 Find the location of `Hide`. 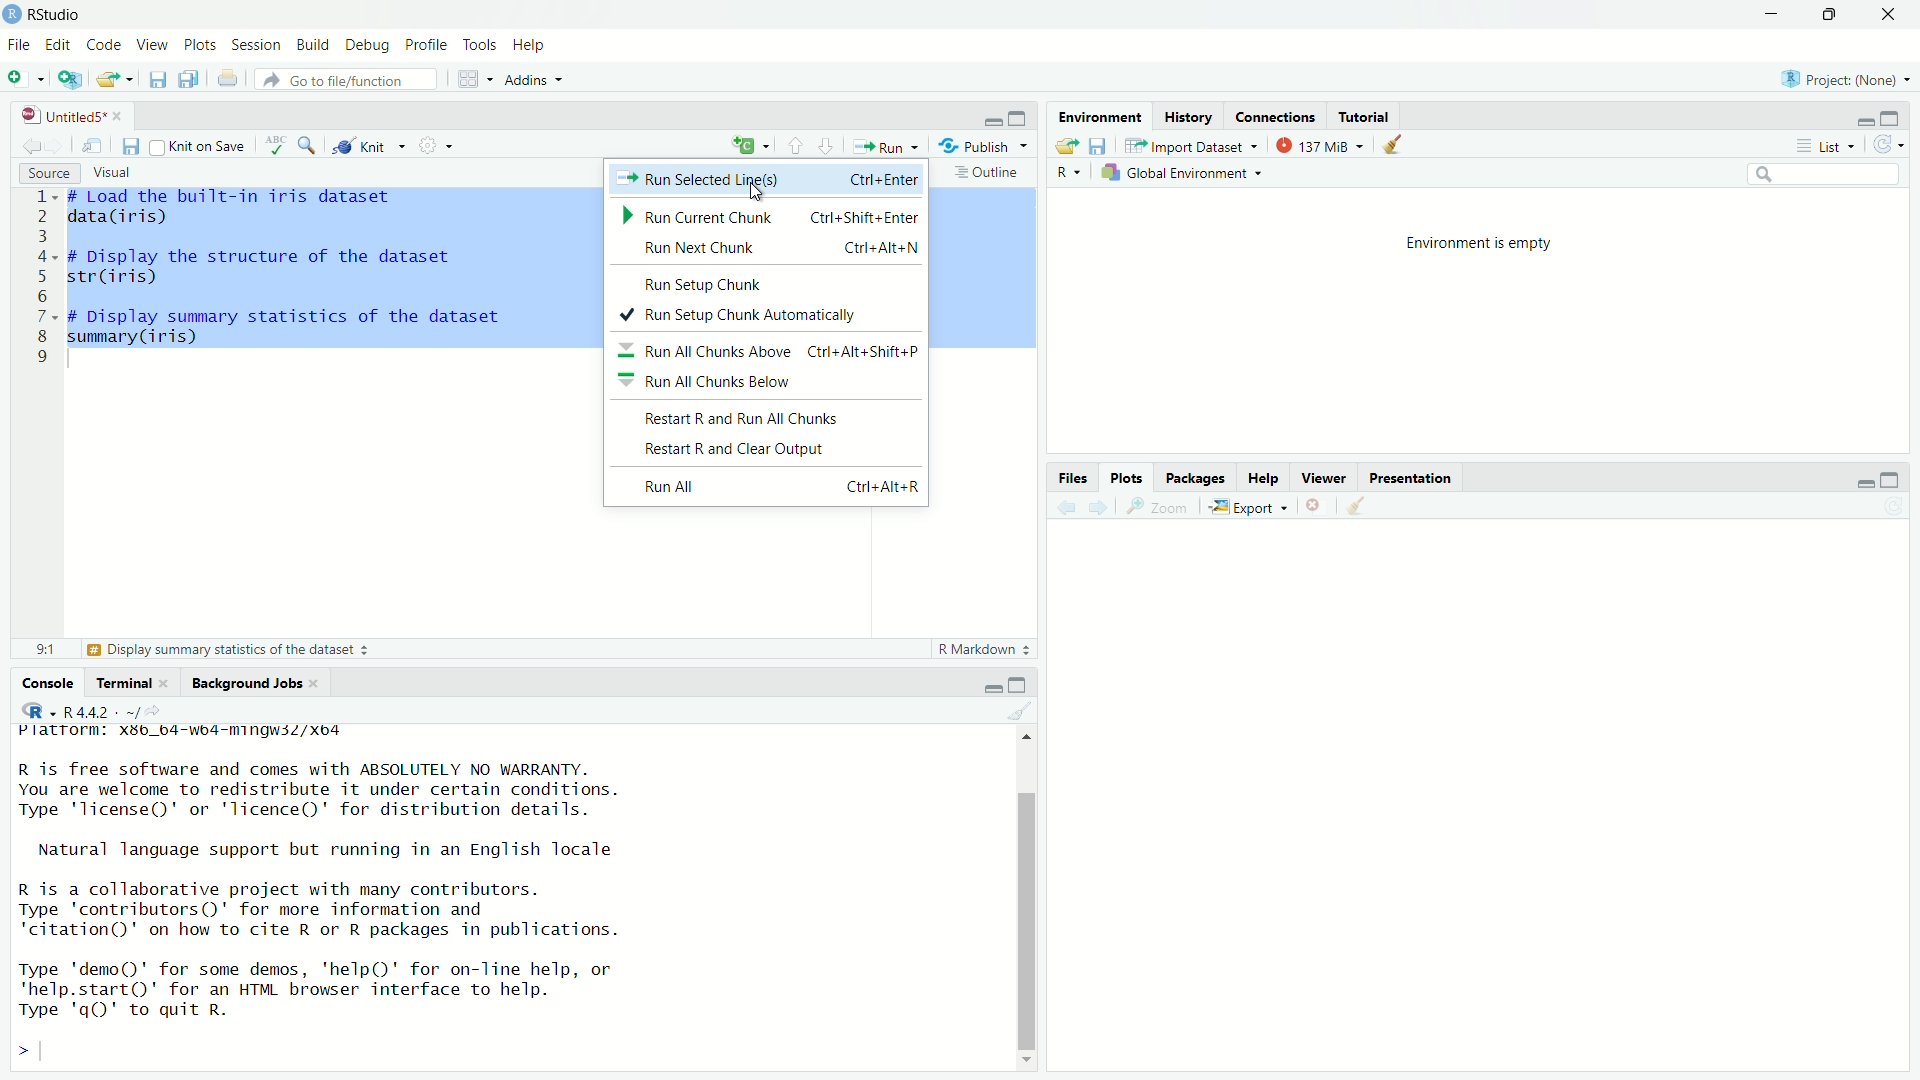

Hide is located at coordinates (1864, 479).